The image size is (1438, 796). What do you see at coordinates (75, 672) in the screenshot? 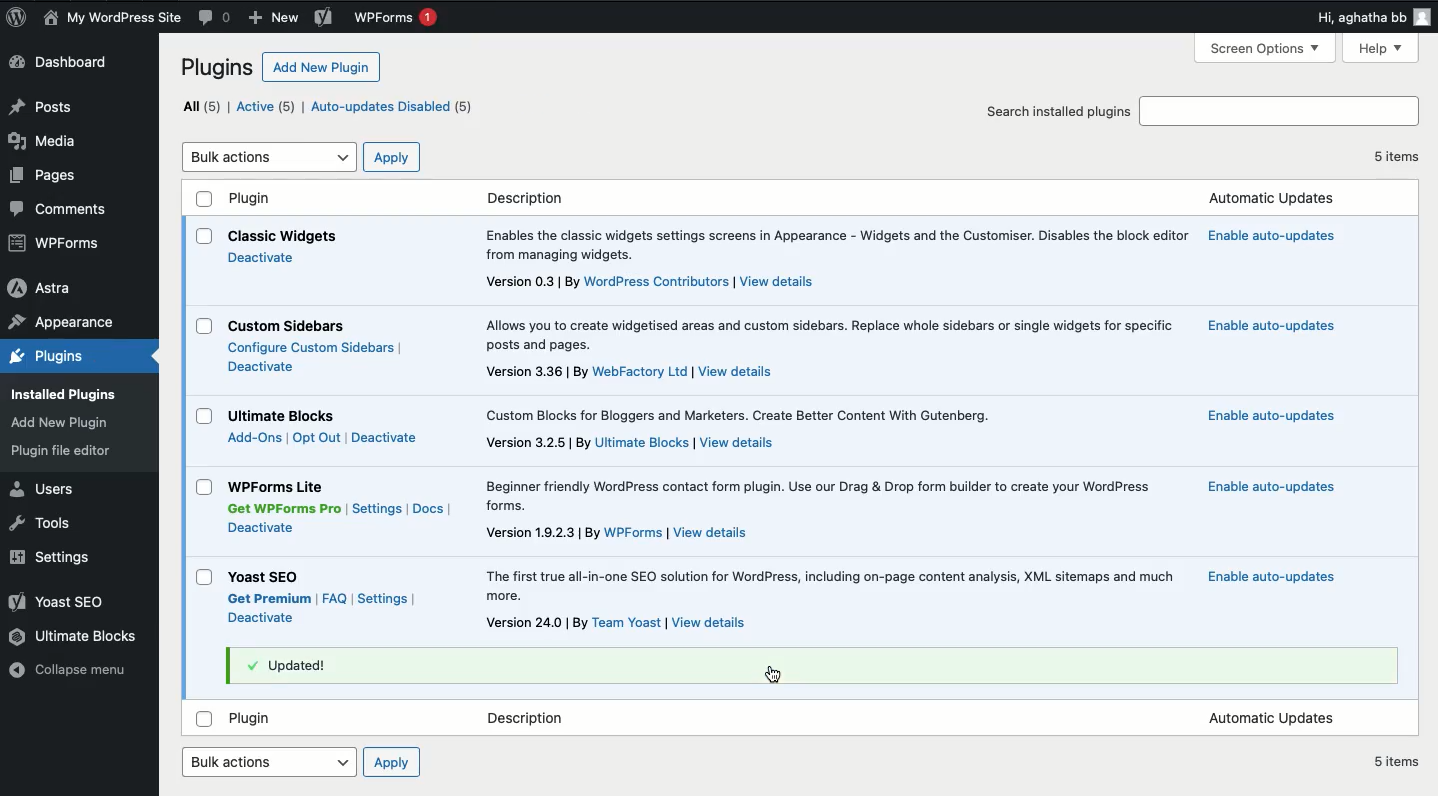
I see `Collapse menu` at bounding box center [75, 672].